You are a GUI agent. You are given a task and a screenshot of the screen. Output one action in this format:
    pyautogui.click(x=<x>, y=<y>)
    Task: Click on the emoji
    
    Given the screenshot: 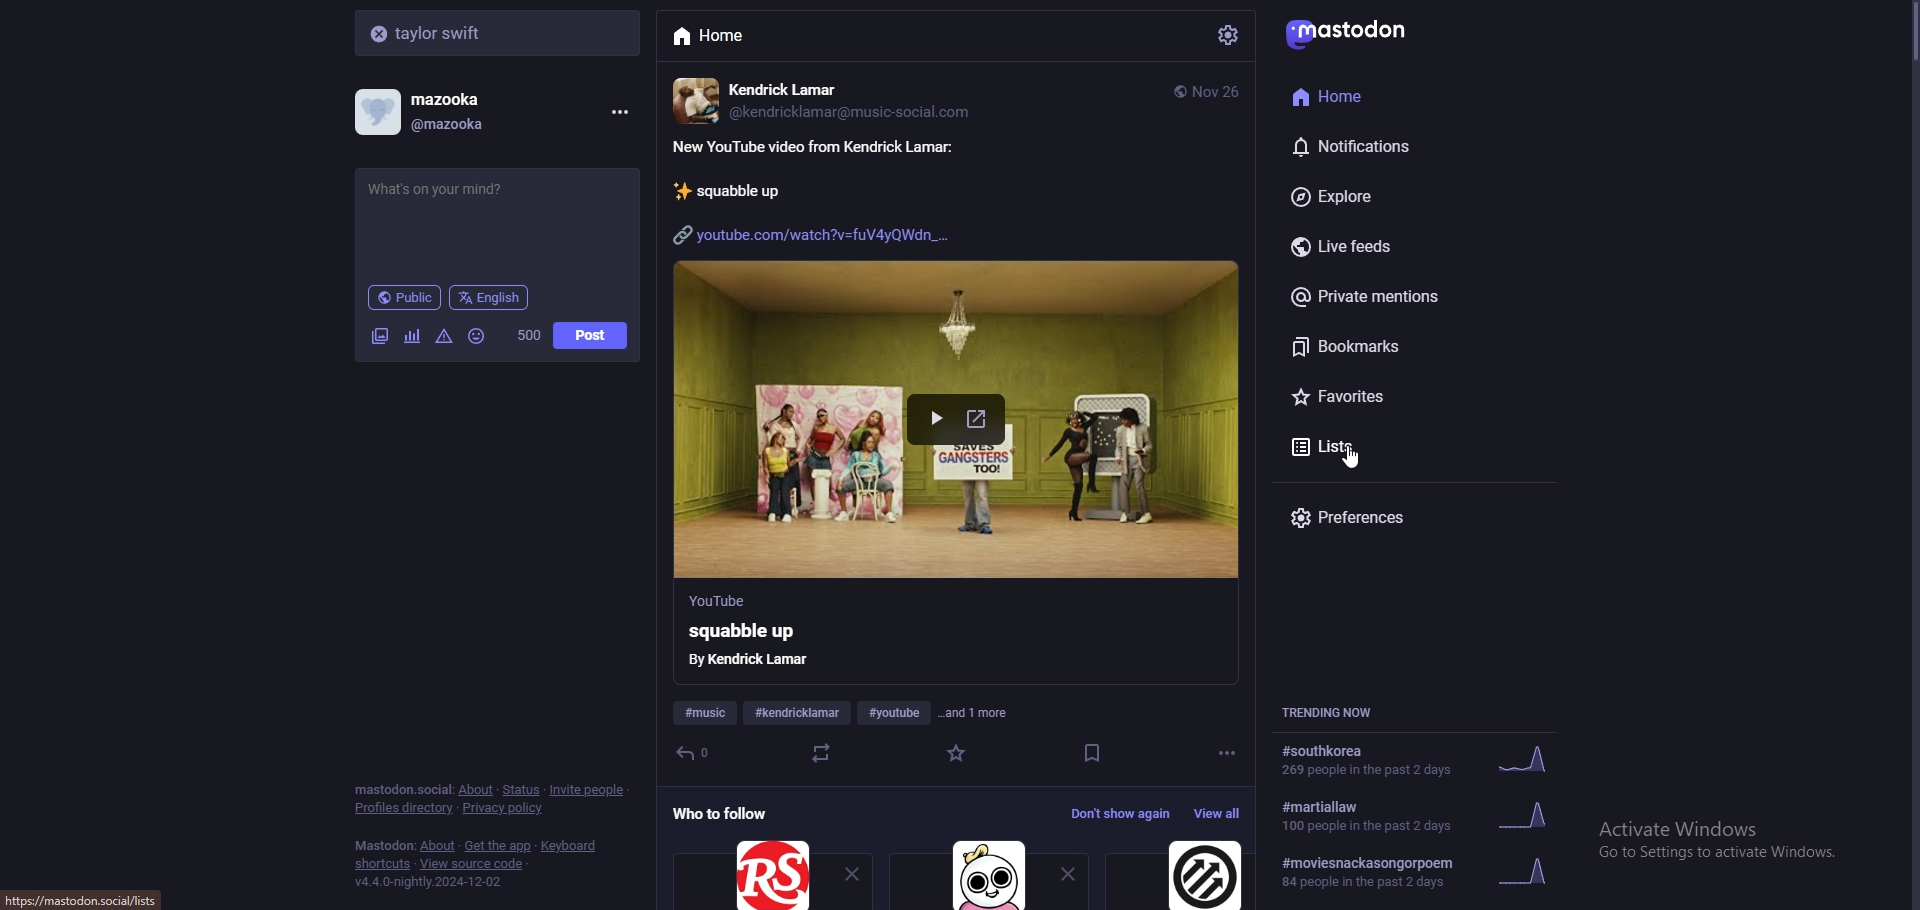 What is the action you would take?
    pyautogui.click(x=478, y=335)
    